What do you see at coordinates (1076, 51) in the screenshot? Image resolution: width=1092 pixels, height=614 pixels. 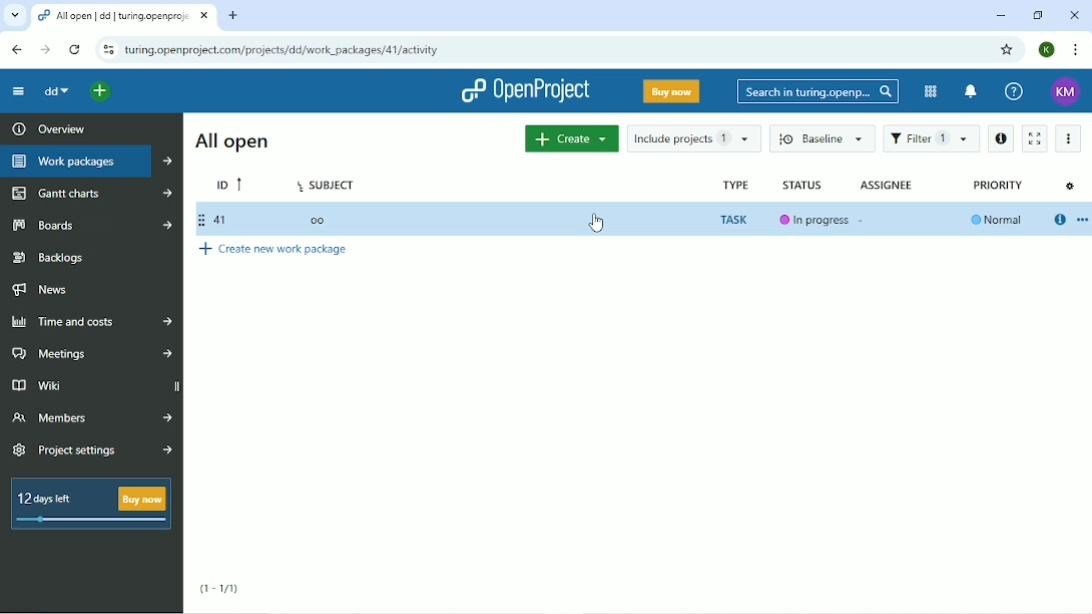 I see `Customize and control google chrome` at bounding box center [1076, 51].